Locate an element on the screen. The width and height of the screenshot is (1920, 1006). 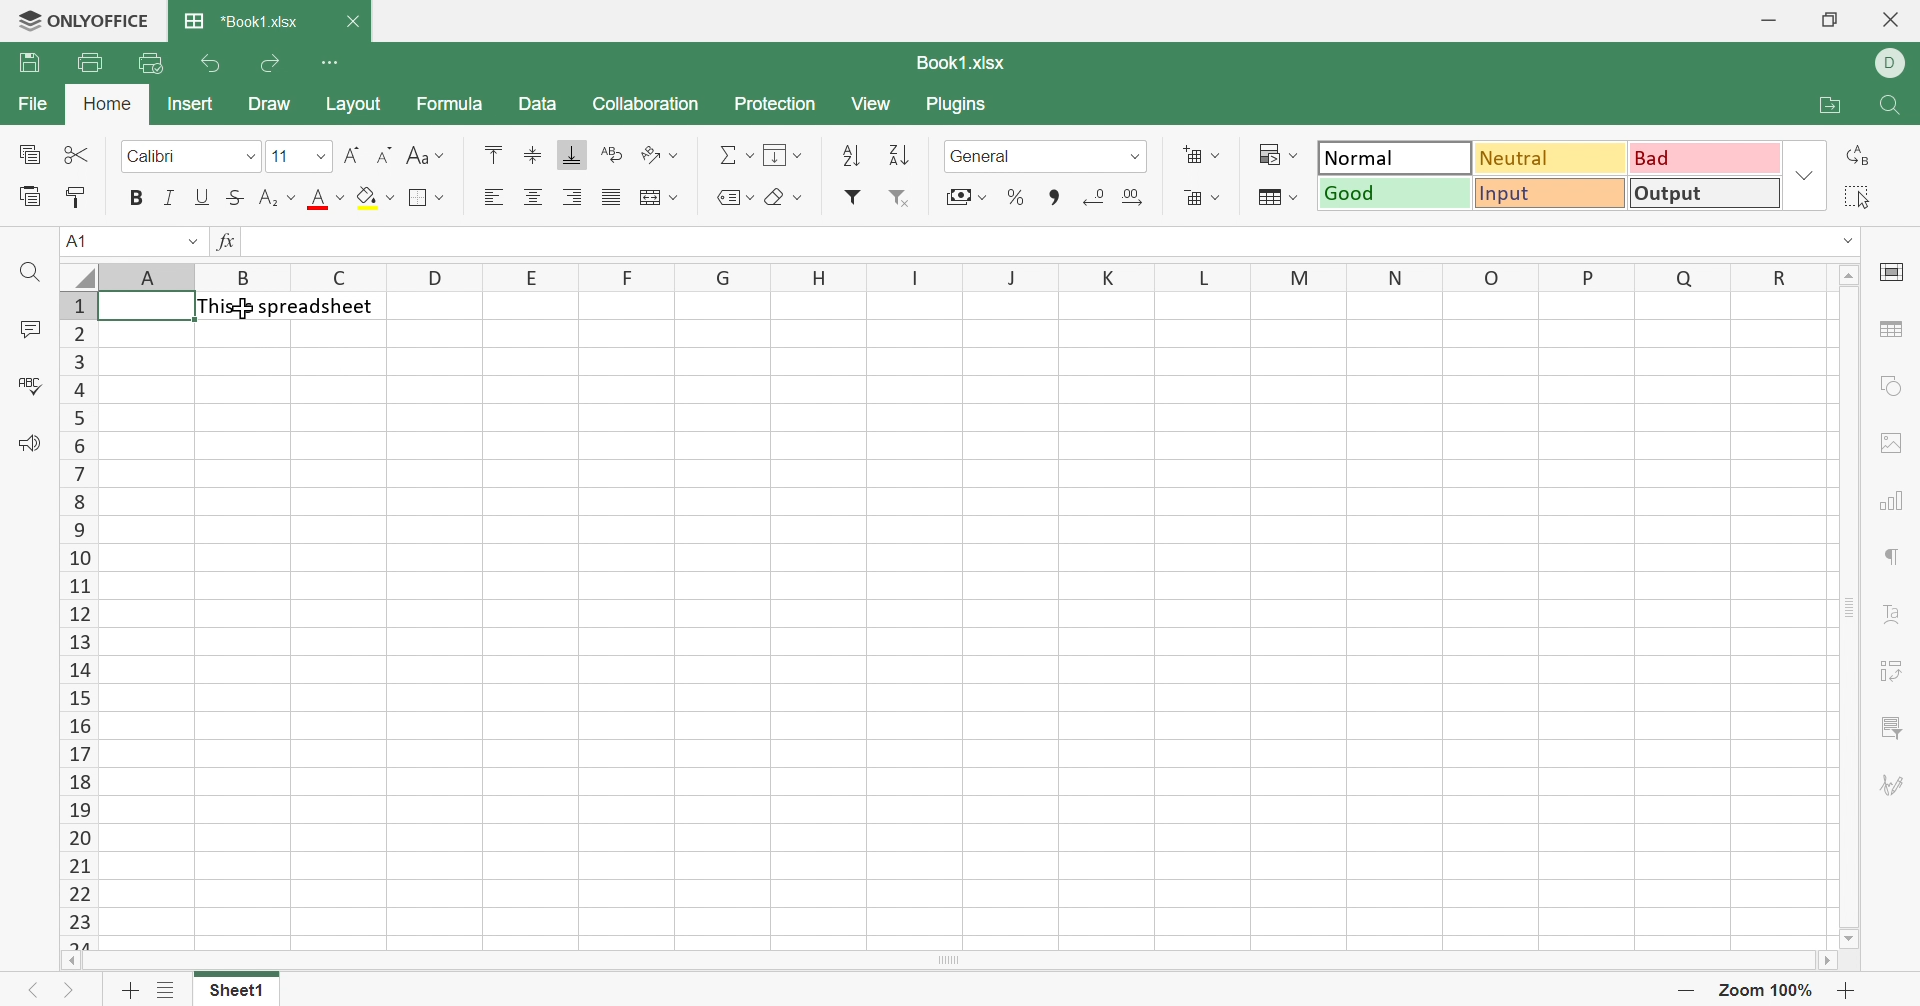
Neutral is located at coordinates (1551, 159).